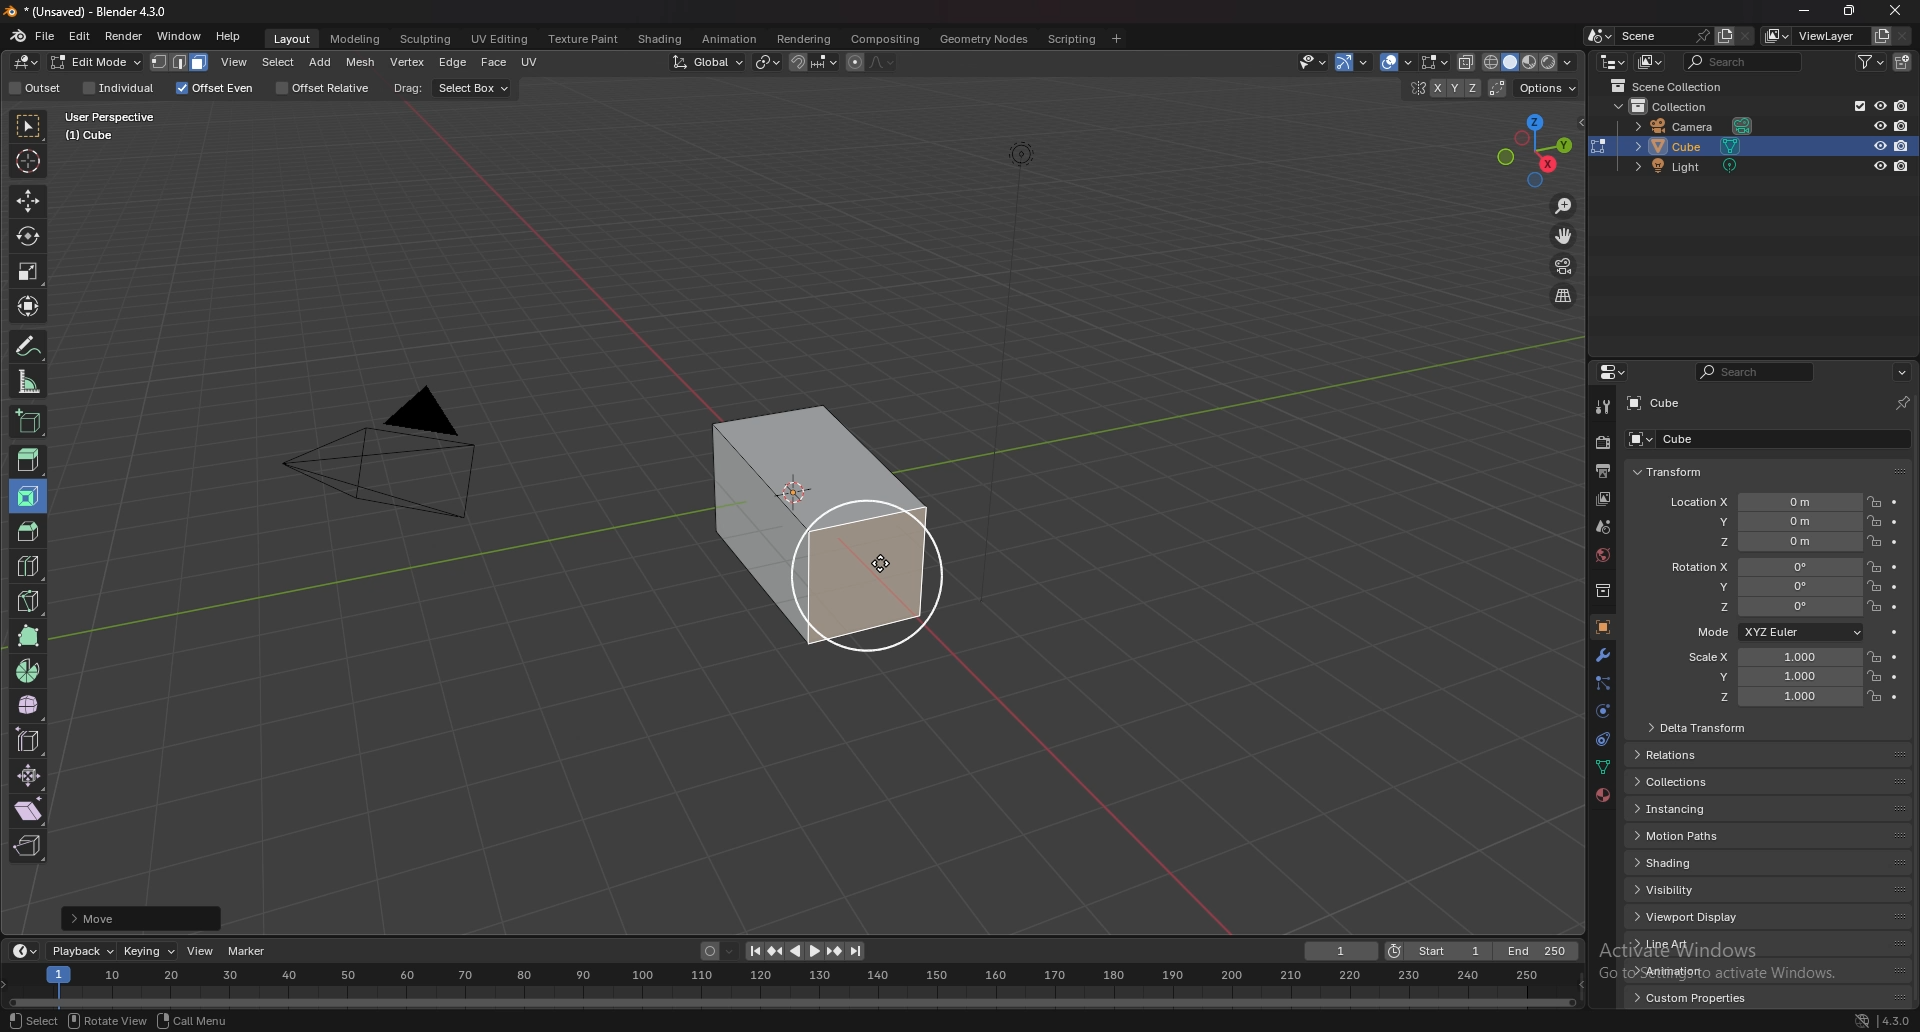 The height and width of the screenshot is (1032, 1920). Describe the element at coordinates (1772, 697) in the screenshot. I see `scale z` at that location.